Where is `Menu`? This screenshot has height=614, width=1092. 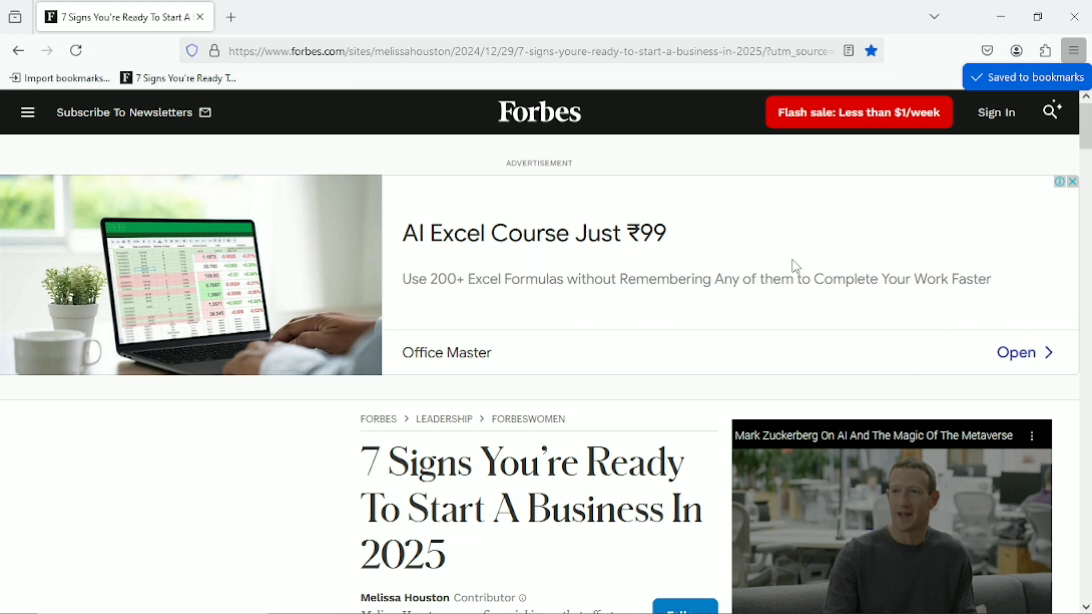 Menu is located at coordinates (25, 111).